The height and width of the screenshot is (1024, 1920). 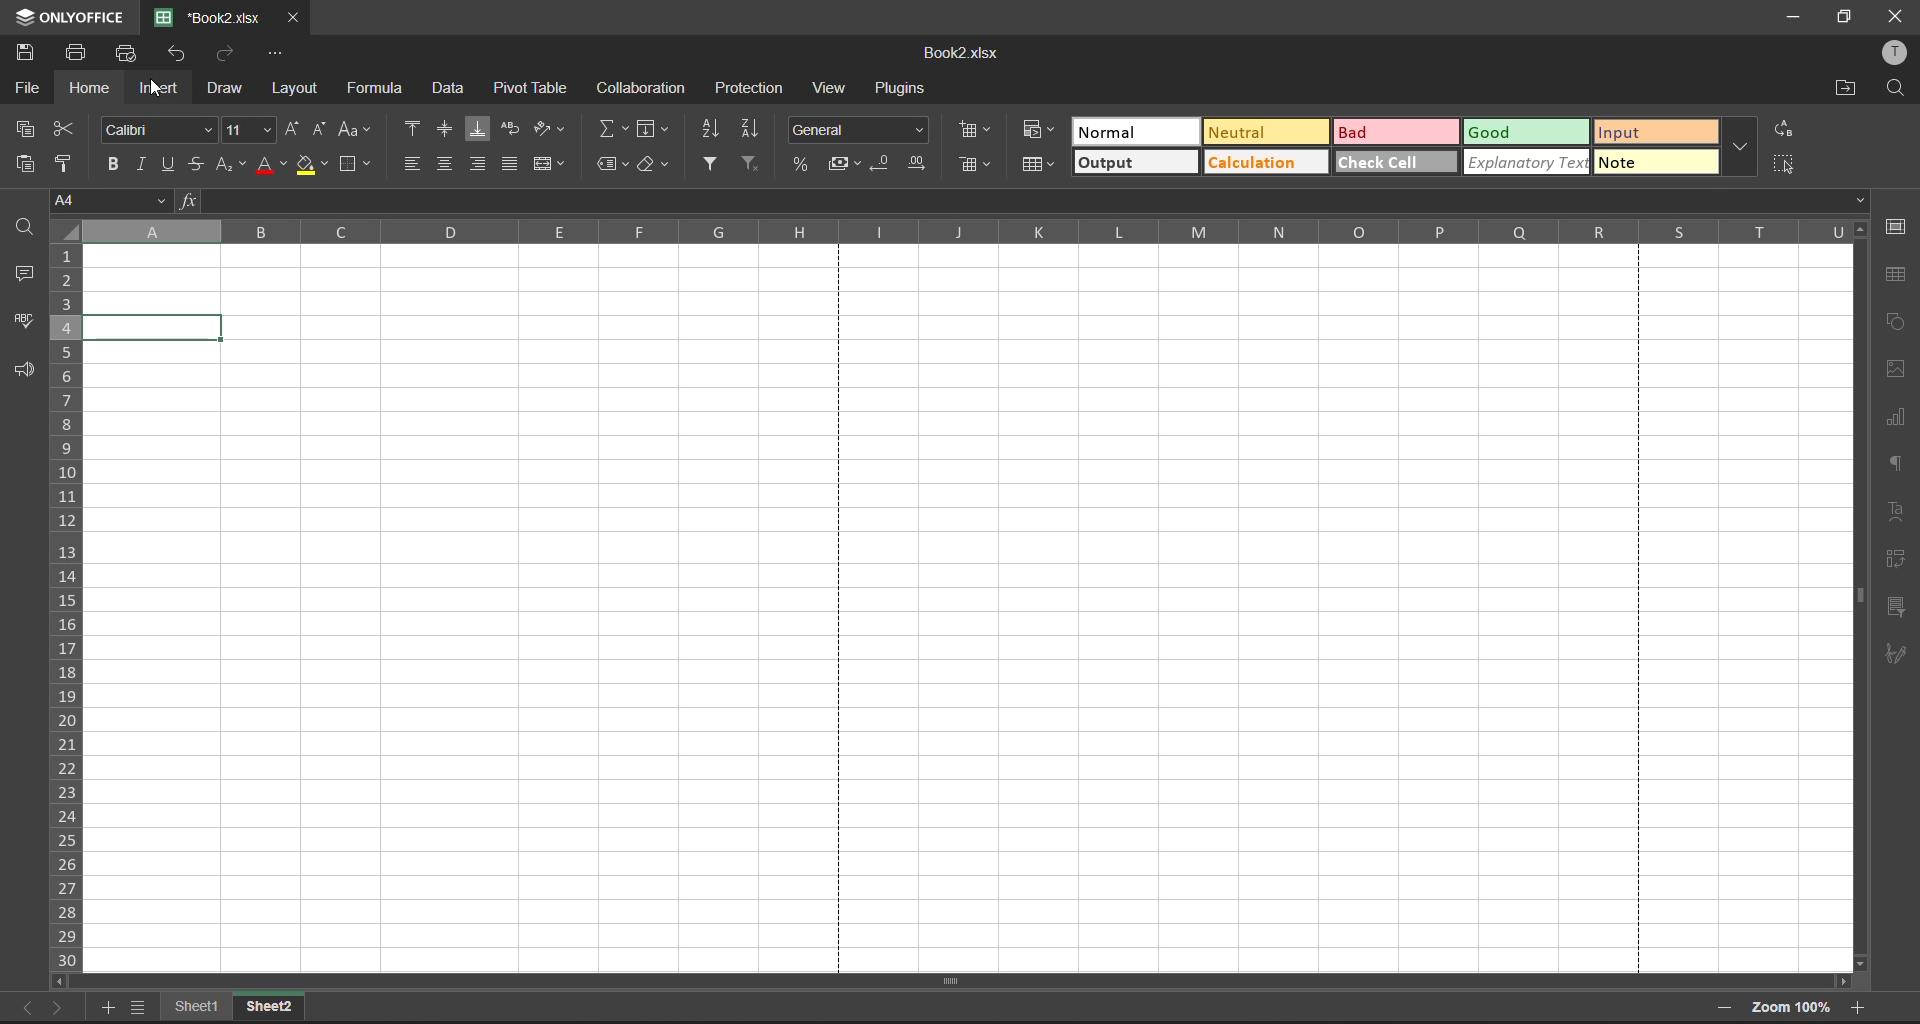 I want to click on zoom in, so click(x=1859, y=1004).